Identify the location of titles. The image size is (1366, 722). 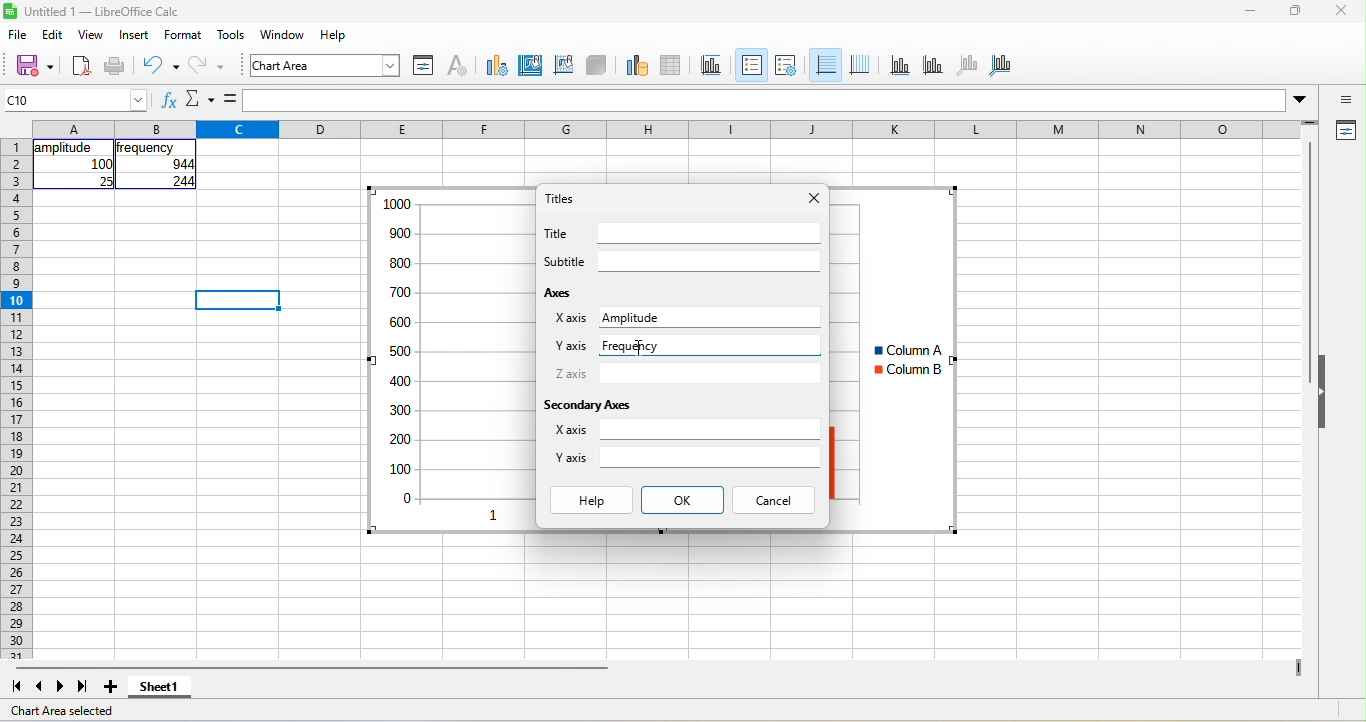
(560, 198).